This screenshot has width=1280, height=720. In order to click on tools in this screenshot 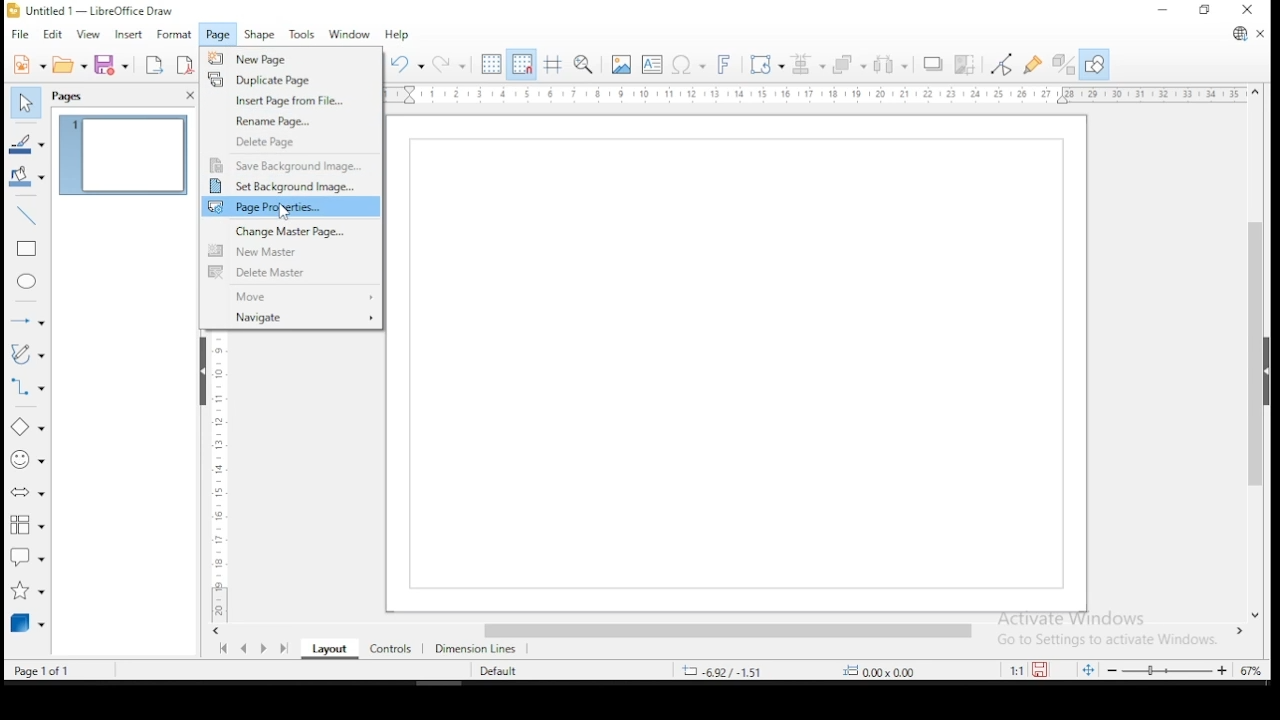, I will do `click(303, 33)`.